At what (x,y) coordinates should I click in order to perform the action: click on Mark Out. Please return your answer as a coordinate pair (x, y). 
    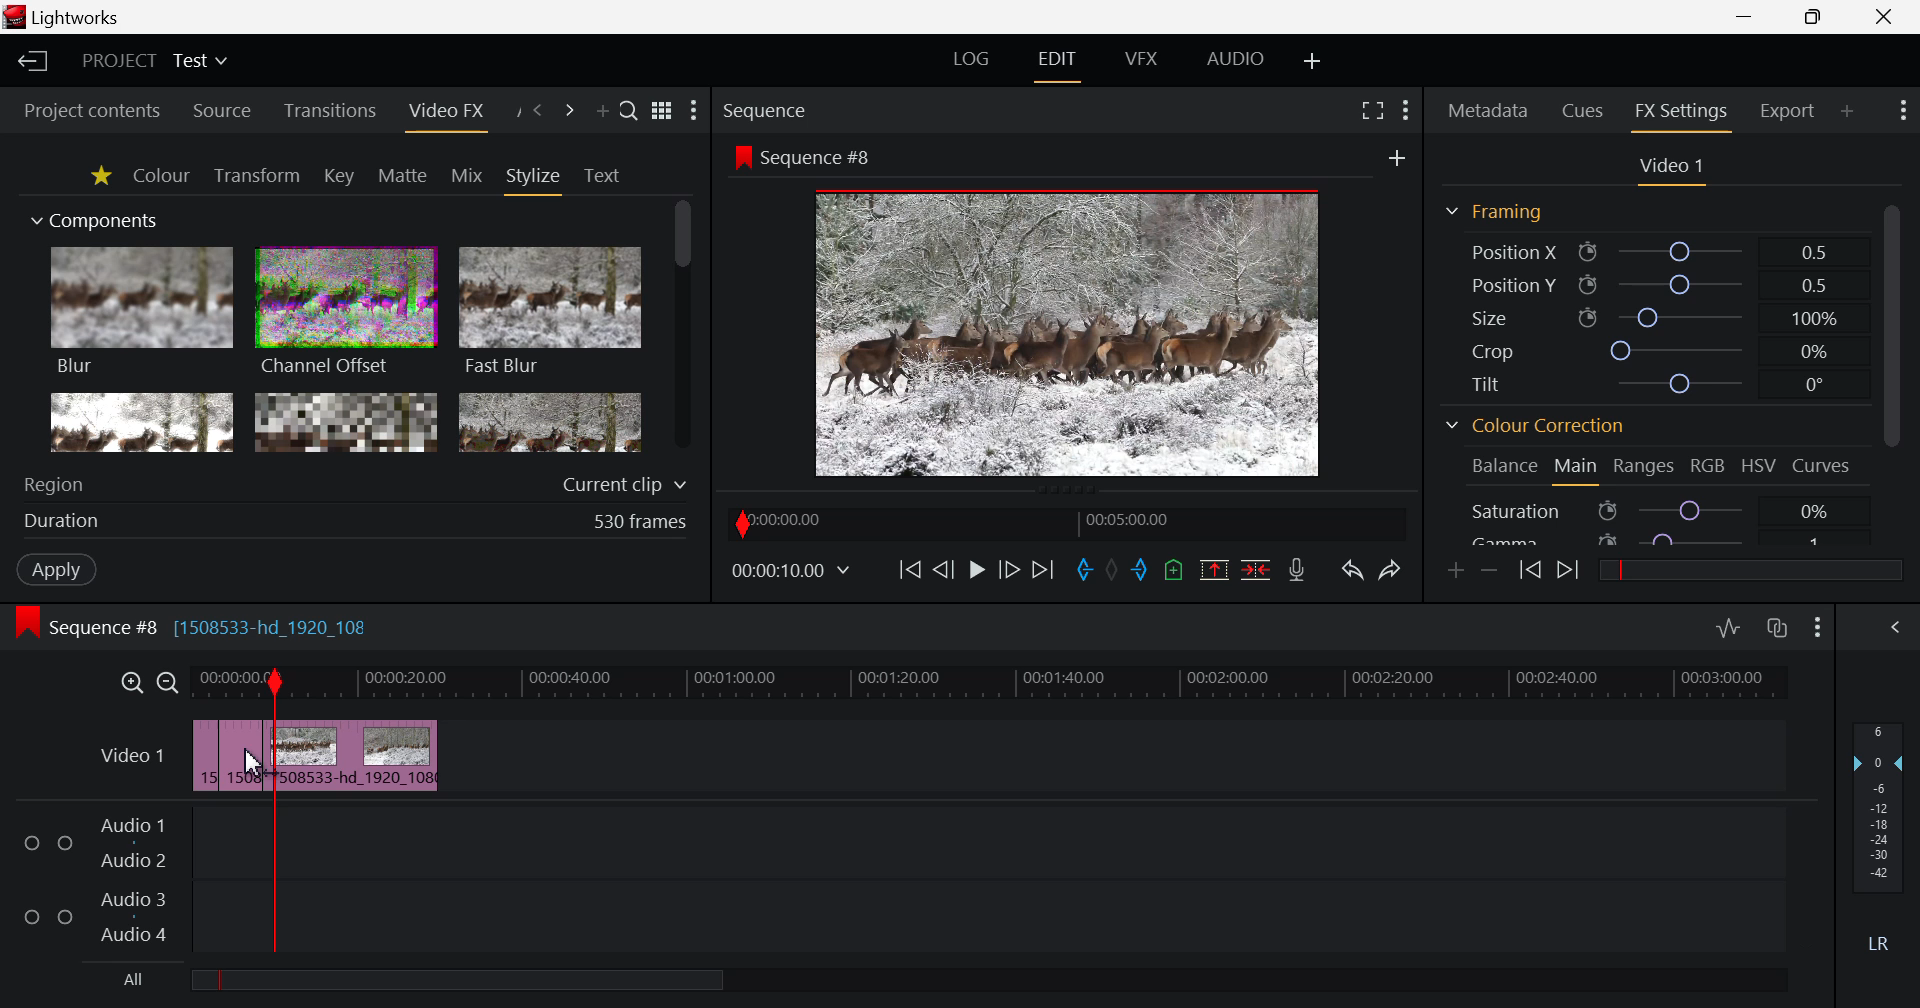
    Looking at the image, I should click on (1145, 572).